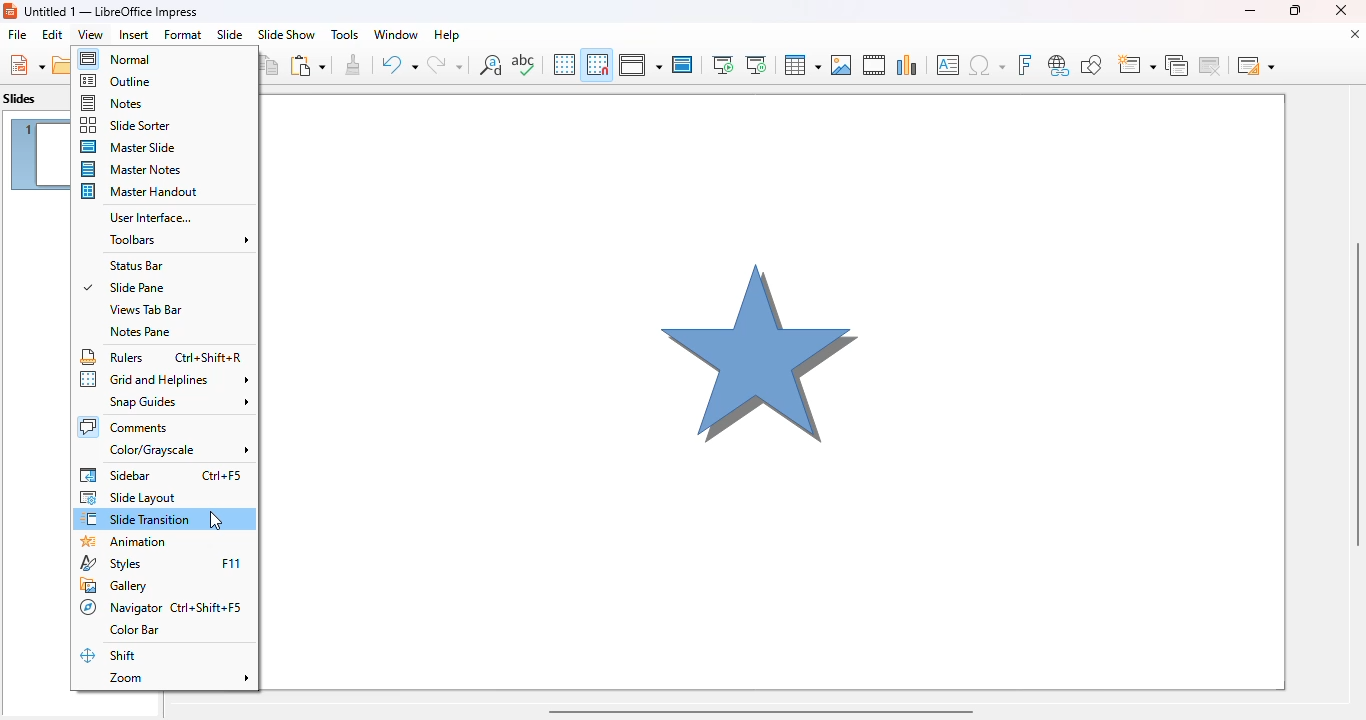  What do you see at coordinates (345, 35) in the screenshot?
I see `tools` at bounding box center [345, 35].